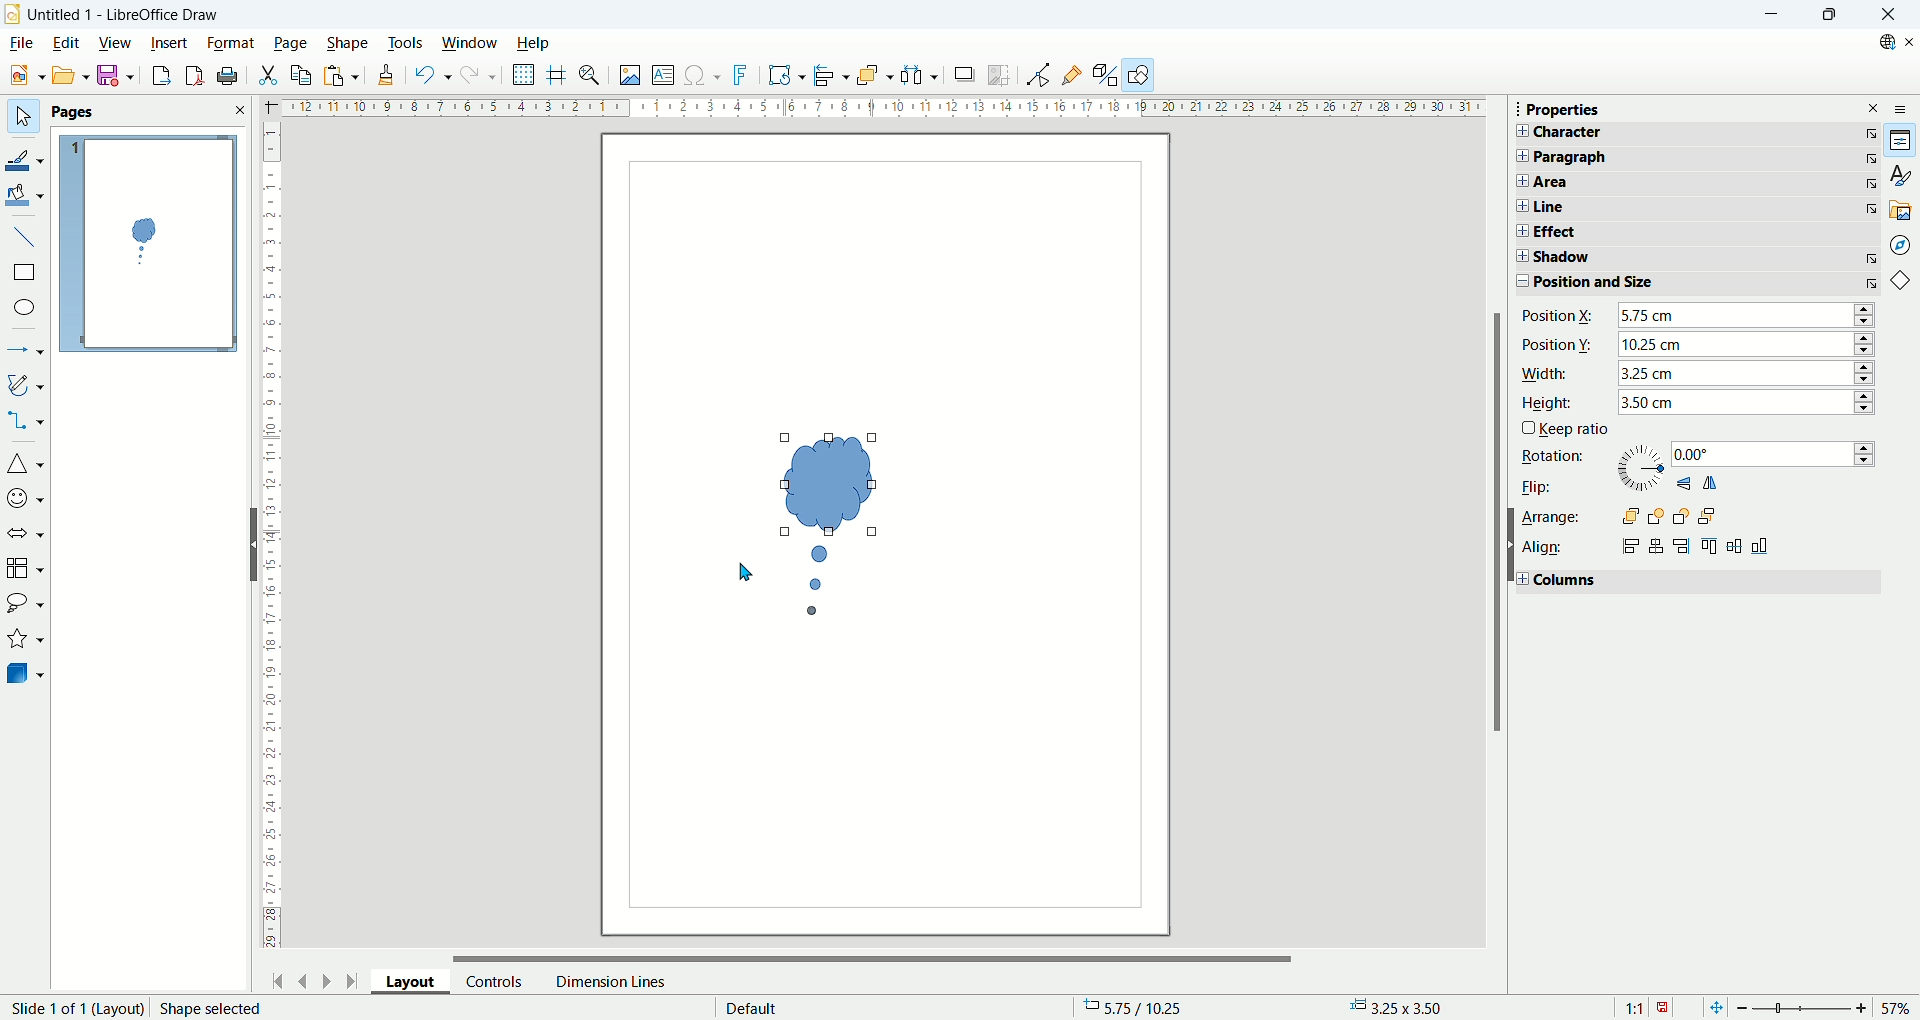  I want to click on Angle of rotation, so click(1774, 454).